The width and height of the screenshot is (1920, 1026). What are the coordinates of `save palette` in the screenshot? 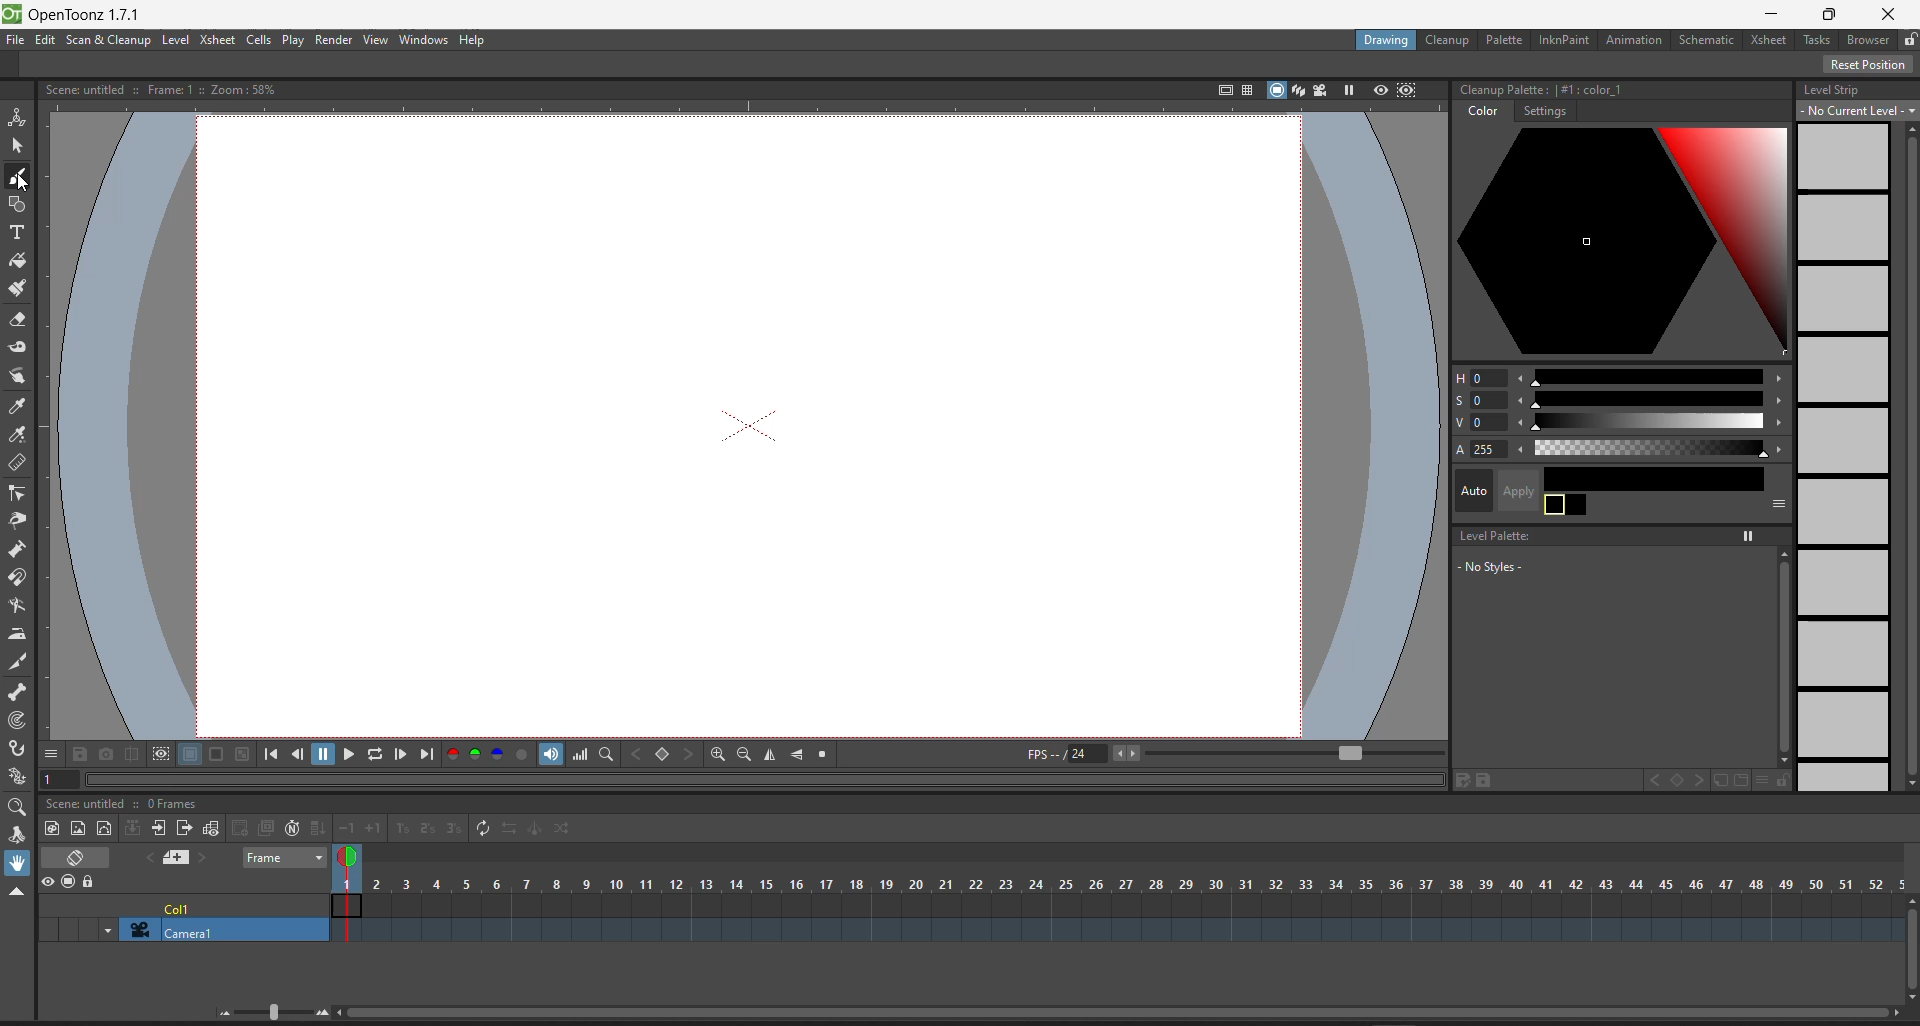 It's located at (1488, 780).